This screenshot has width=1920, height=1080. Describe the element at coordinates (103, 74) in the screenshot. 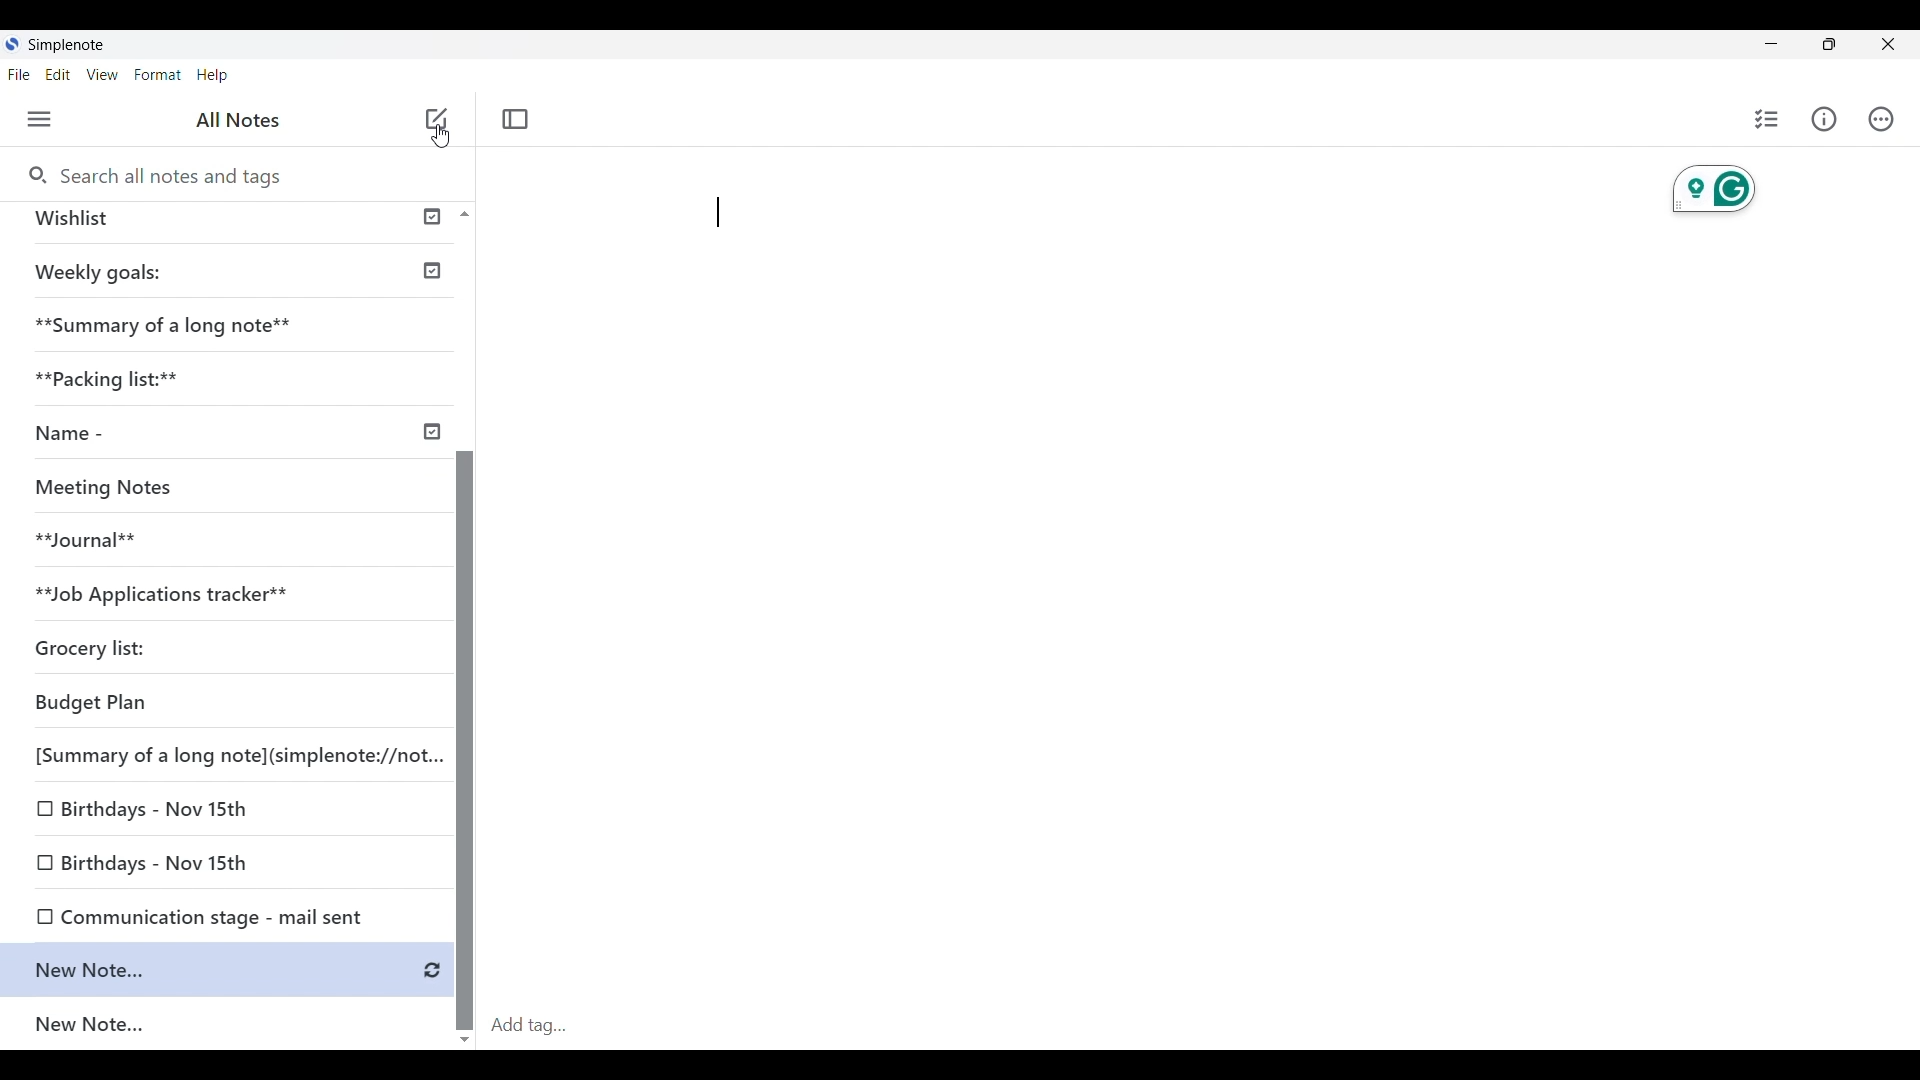

I see `Views menu` at that location.